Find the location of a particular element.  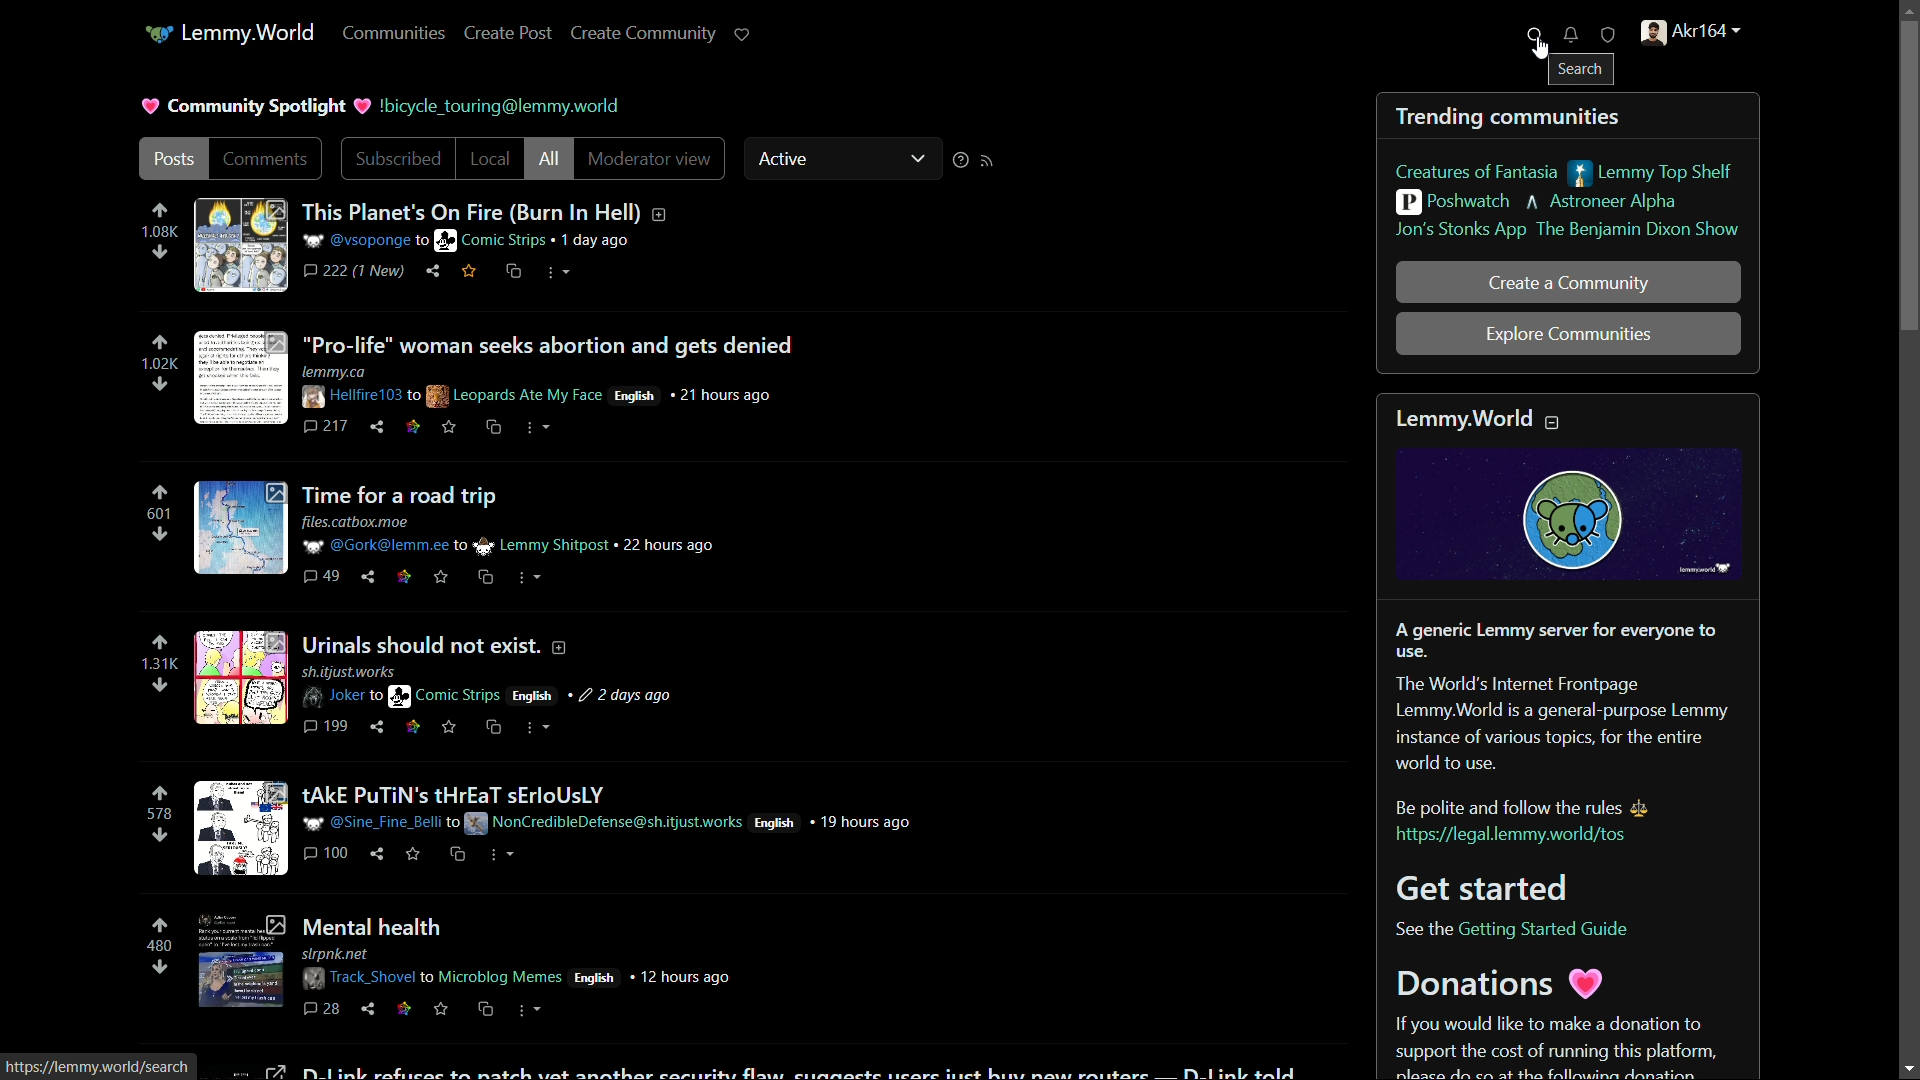

scroll bar is located at coordinates (1908, 540).